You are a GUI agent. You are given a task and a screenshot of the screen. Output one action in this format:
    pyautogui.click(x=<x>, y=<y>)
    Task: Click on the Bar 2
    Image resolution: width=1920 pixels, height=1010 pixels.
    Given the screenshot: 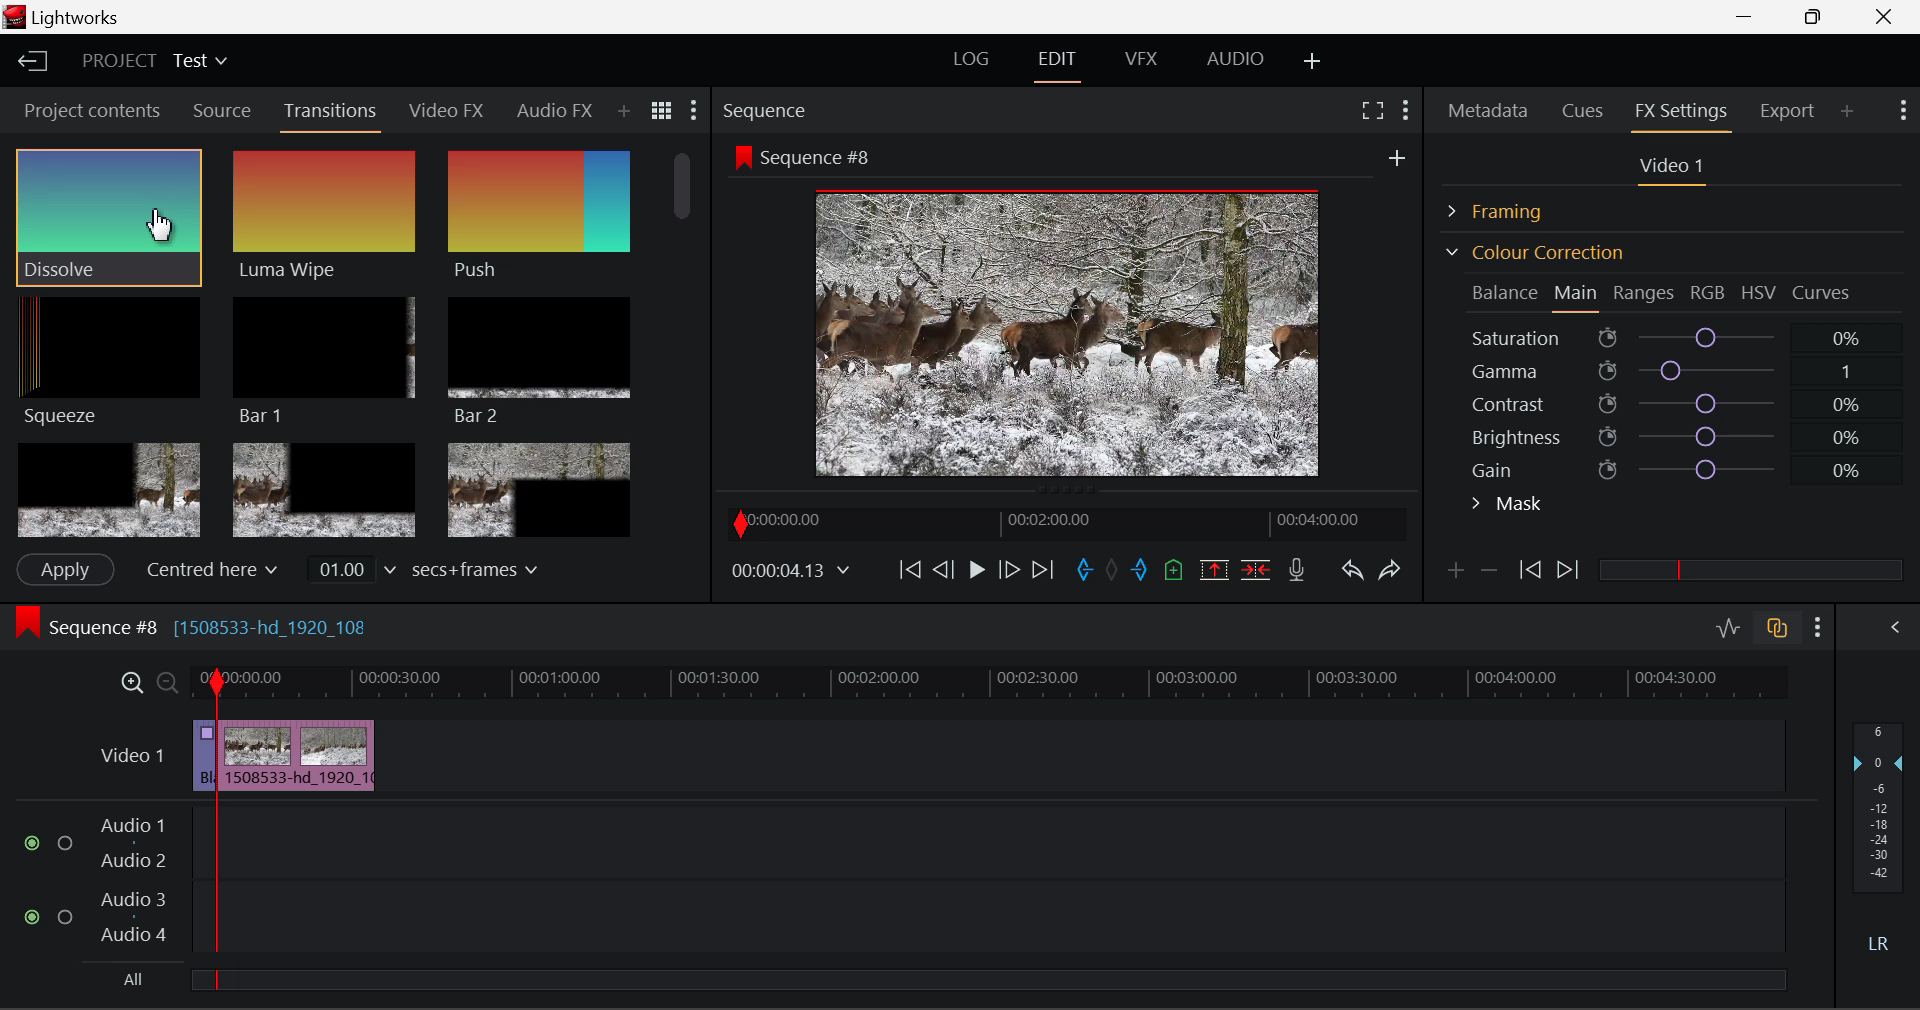 What is the action you would take?
    pyautogui.click(x=539, y=361)
    